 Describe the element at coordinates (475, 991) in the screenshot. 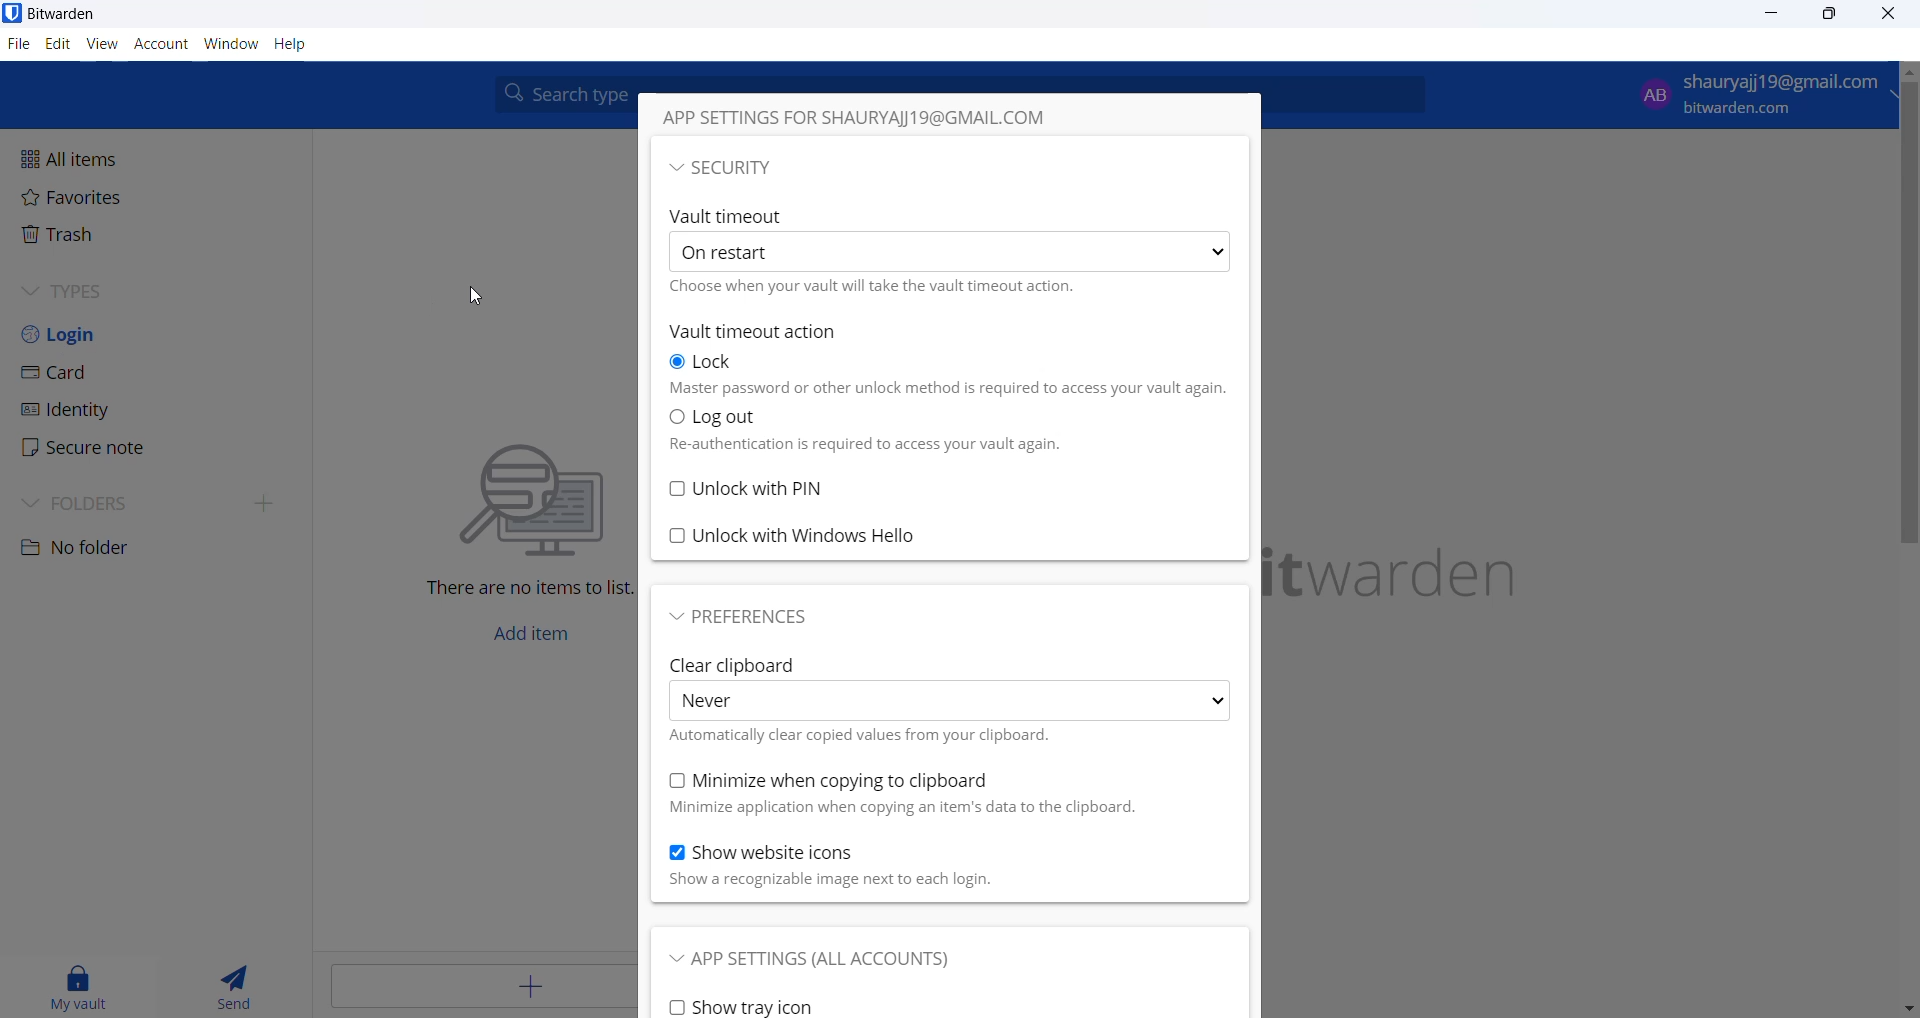

I see `add item` at that location.